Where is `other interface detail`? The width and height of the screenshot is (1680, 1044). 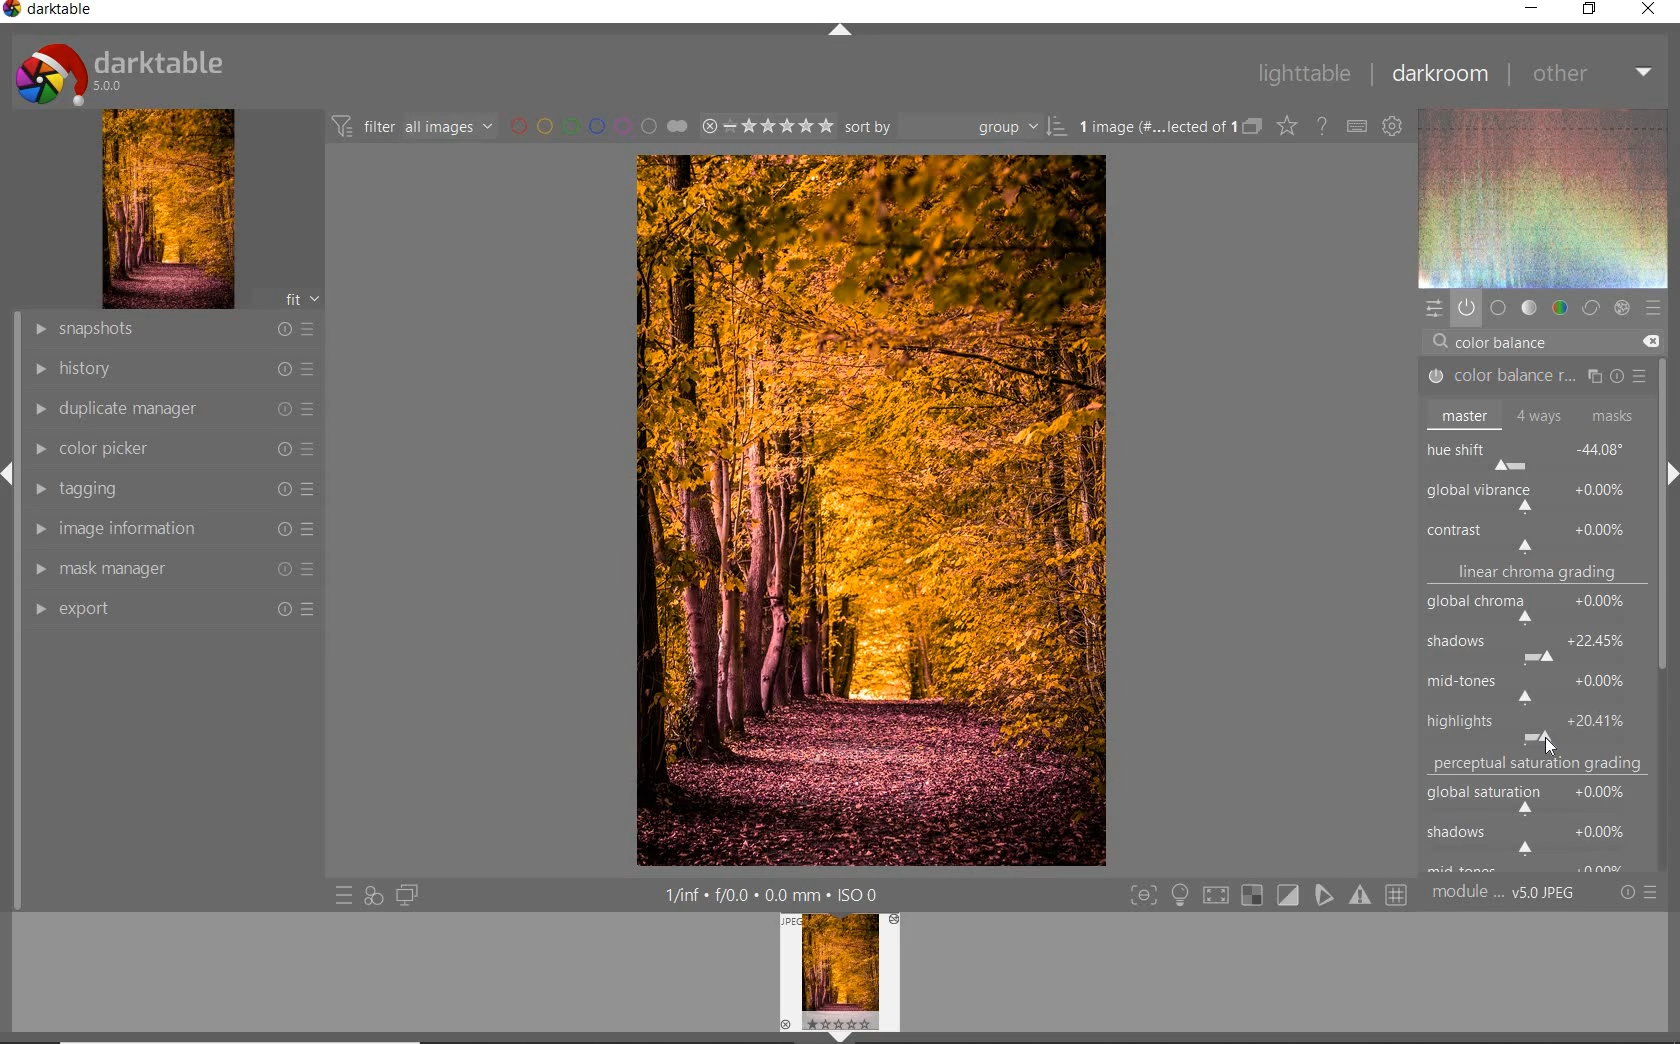 other interface detail is located at coordinates (775, 895).